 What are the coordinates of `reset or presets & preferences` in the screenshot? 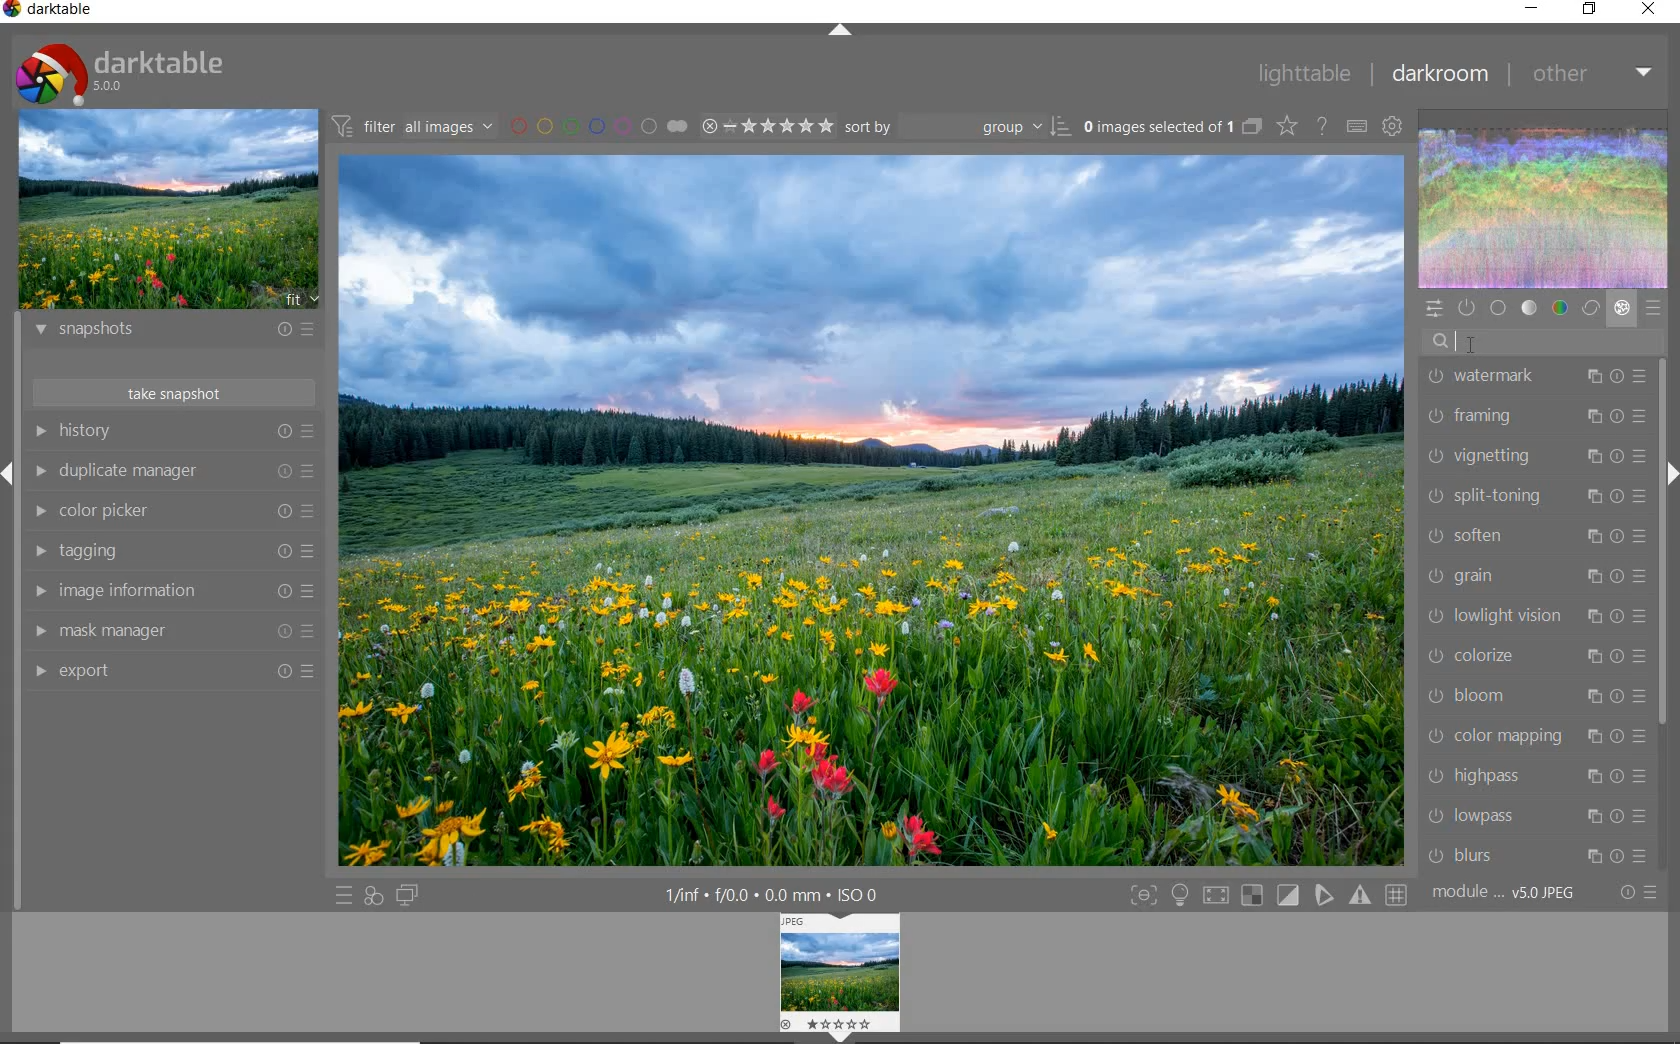 It's located at (1635, 896).